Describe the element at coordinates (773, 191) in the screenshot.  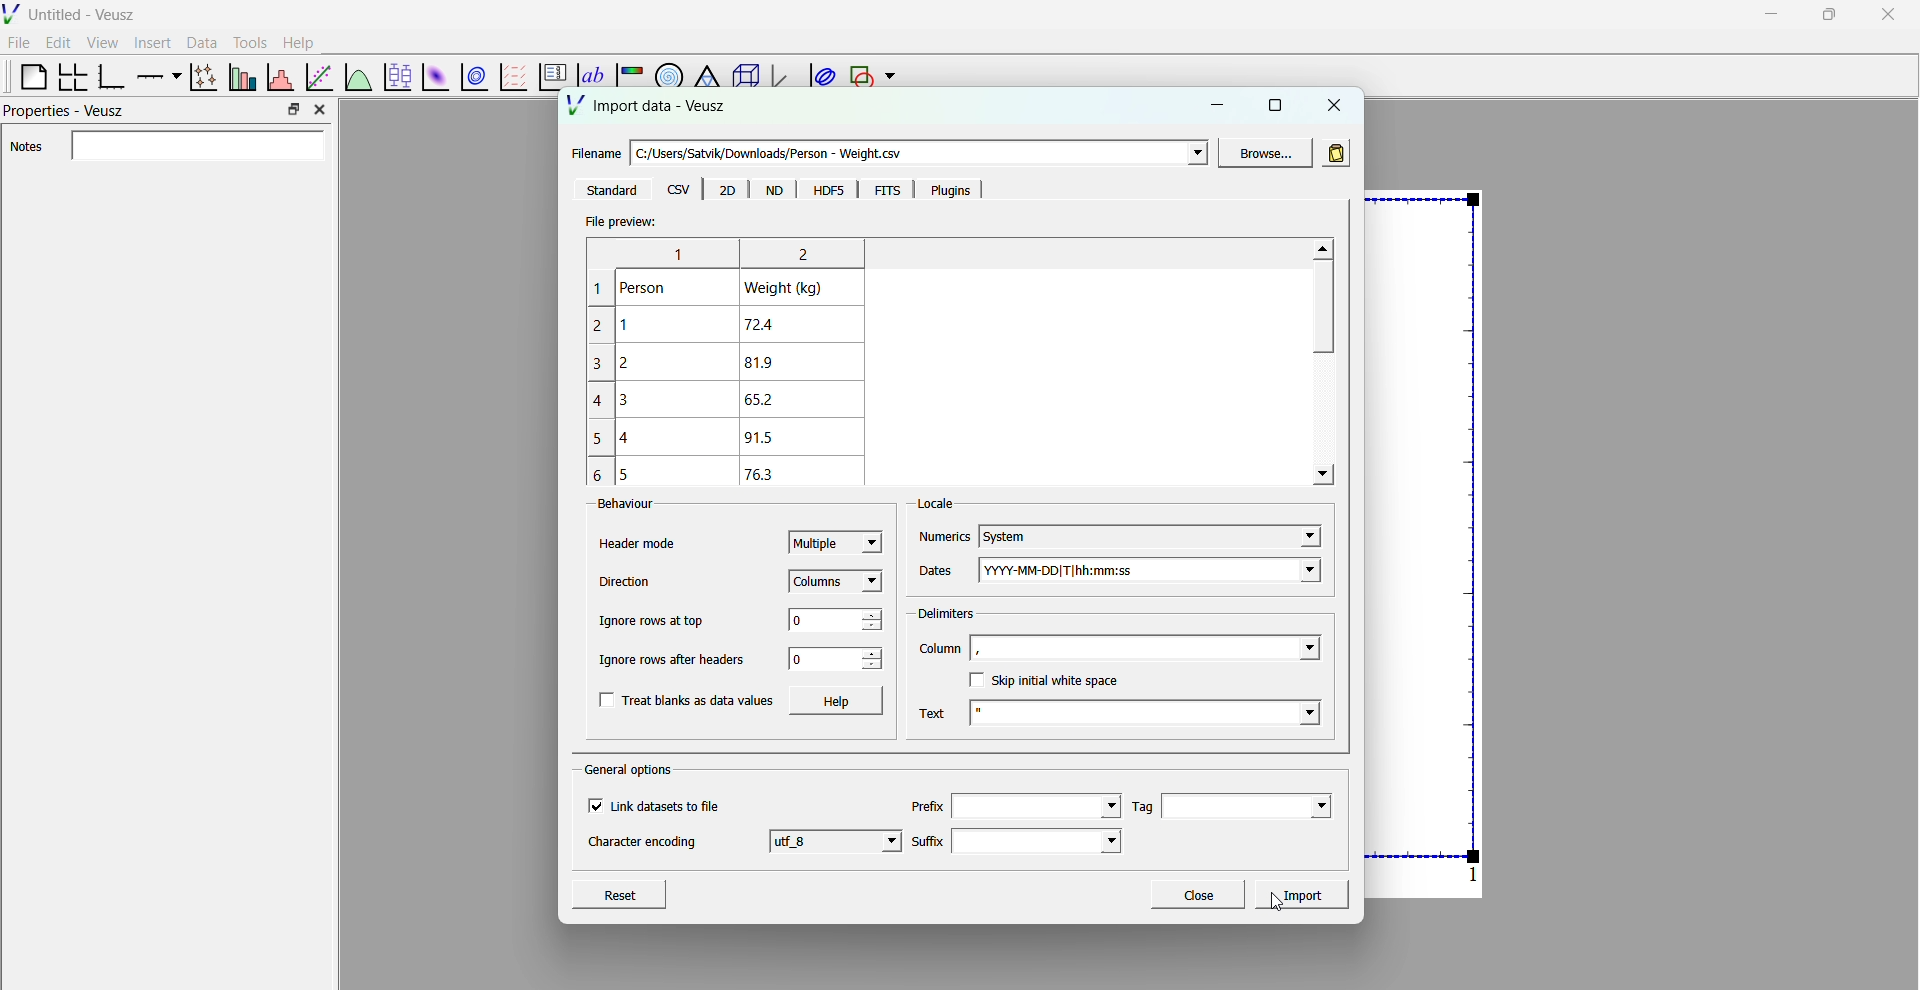
I see `ND.` at that location.